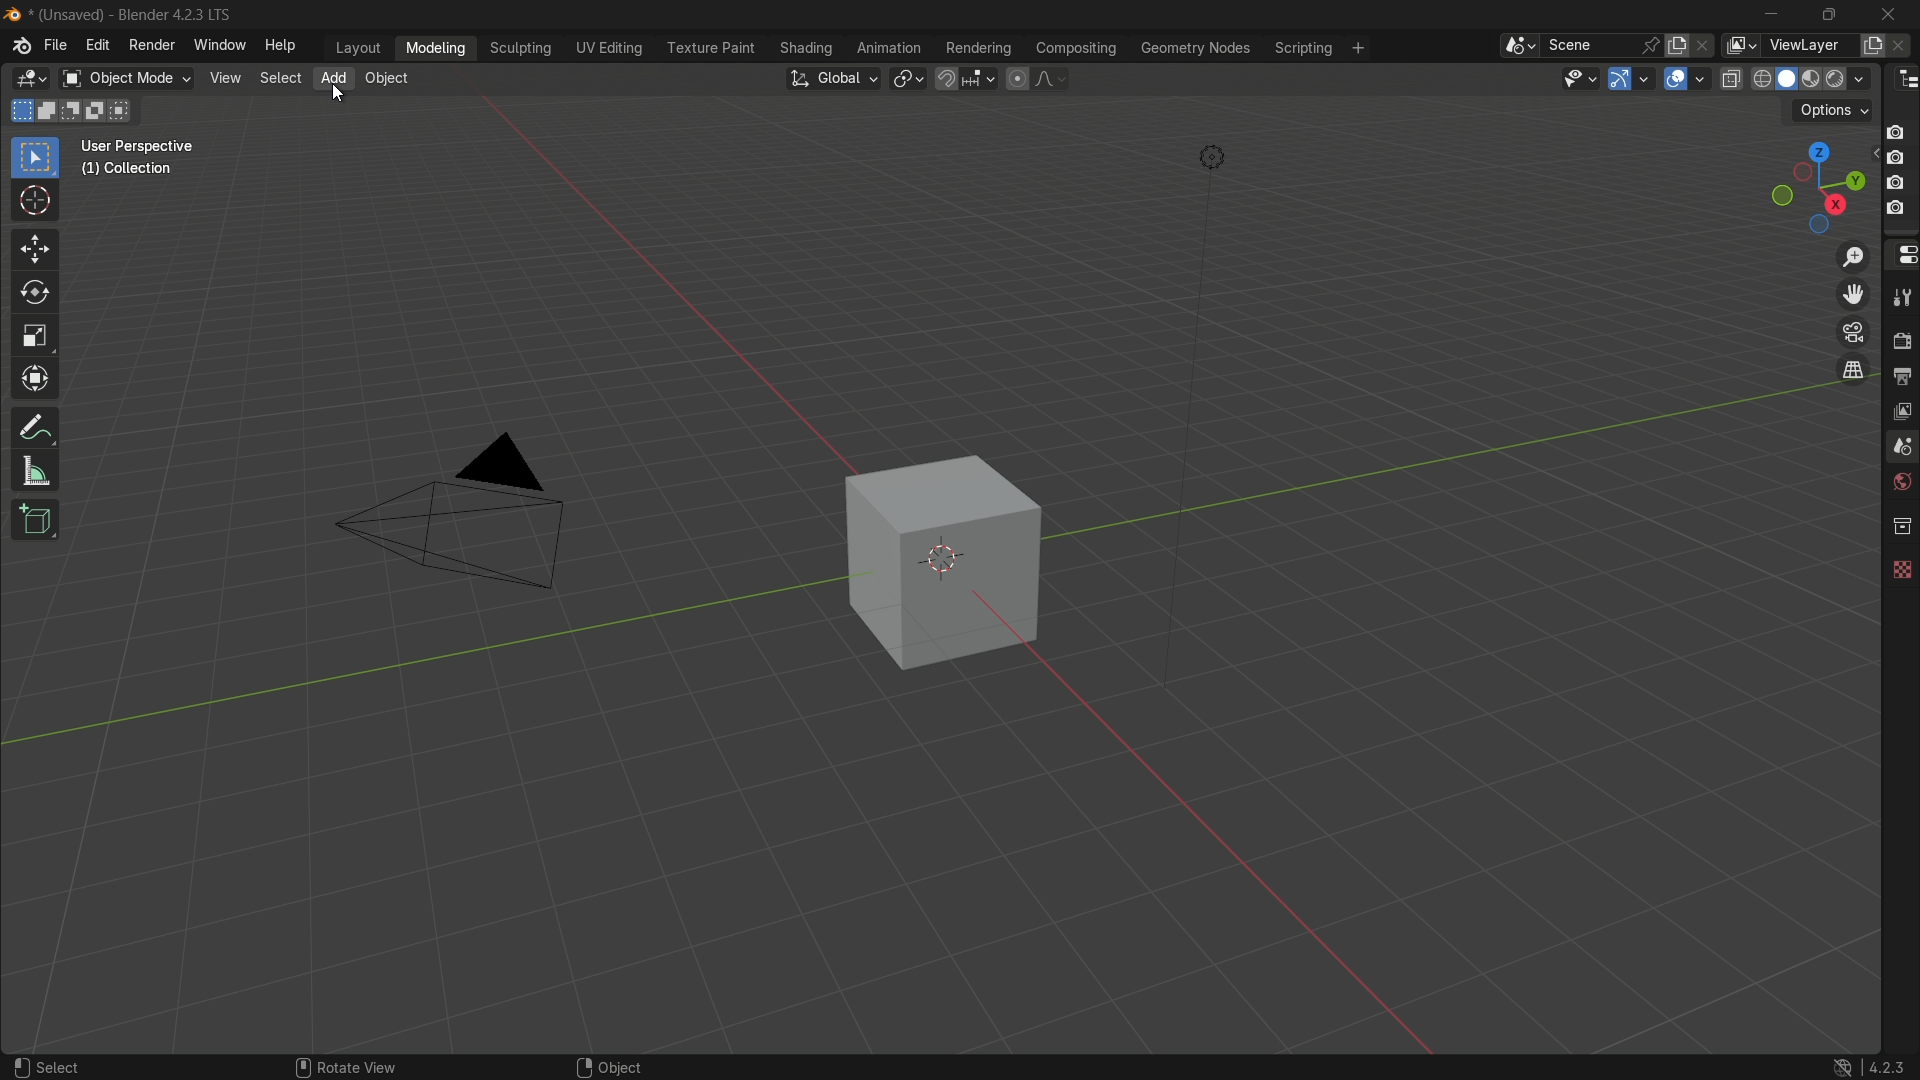 The width and height of the screenshot is (1920, 1080). I want to click on animation menu, so click(892, 47).